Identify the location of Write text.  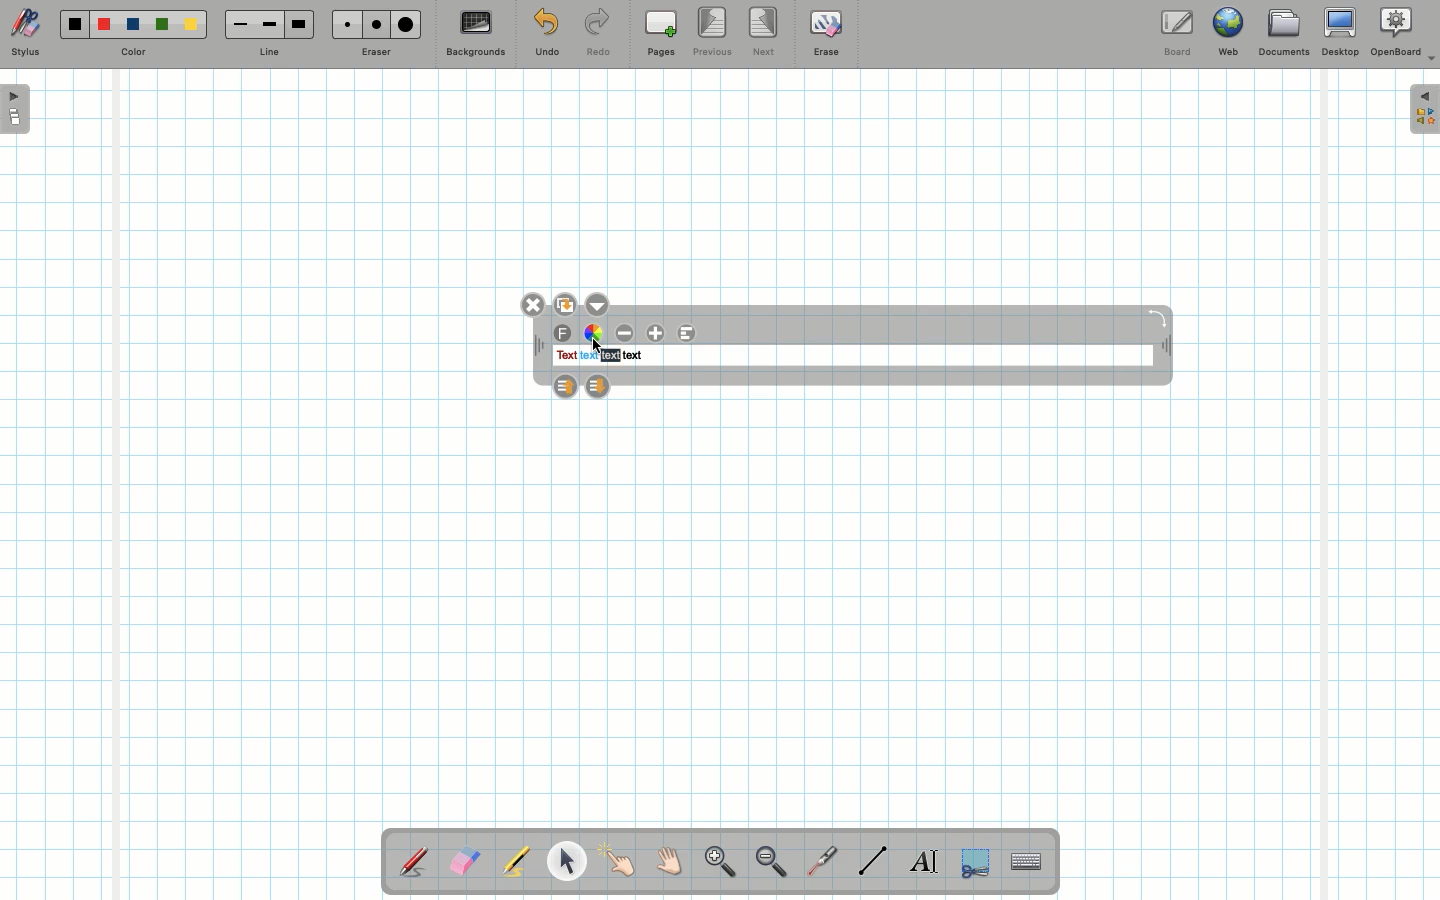
(926, 858).